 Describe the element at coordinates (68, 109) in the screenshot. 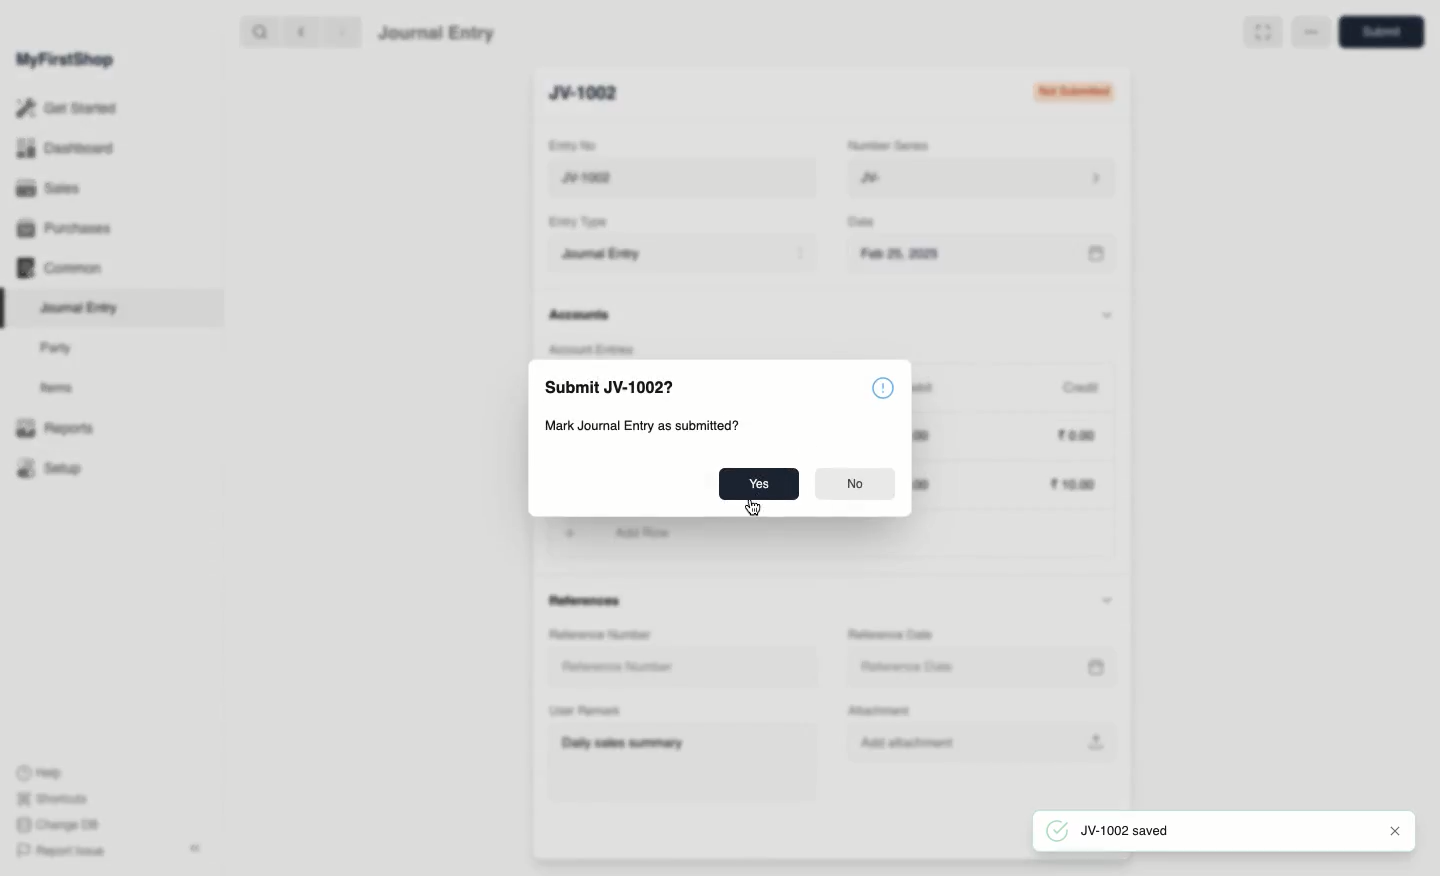

I see `Get Started` at that location.